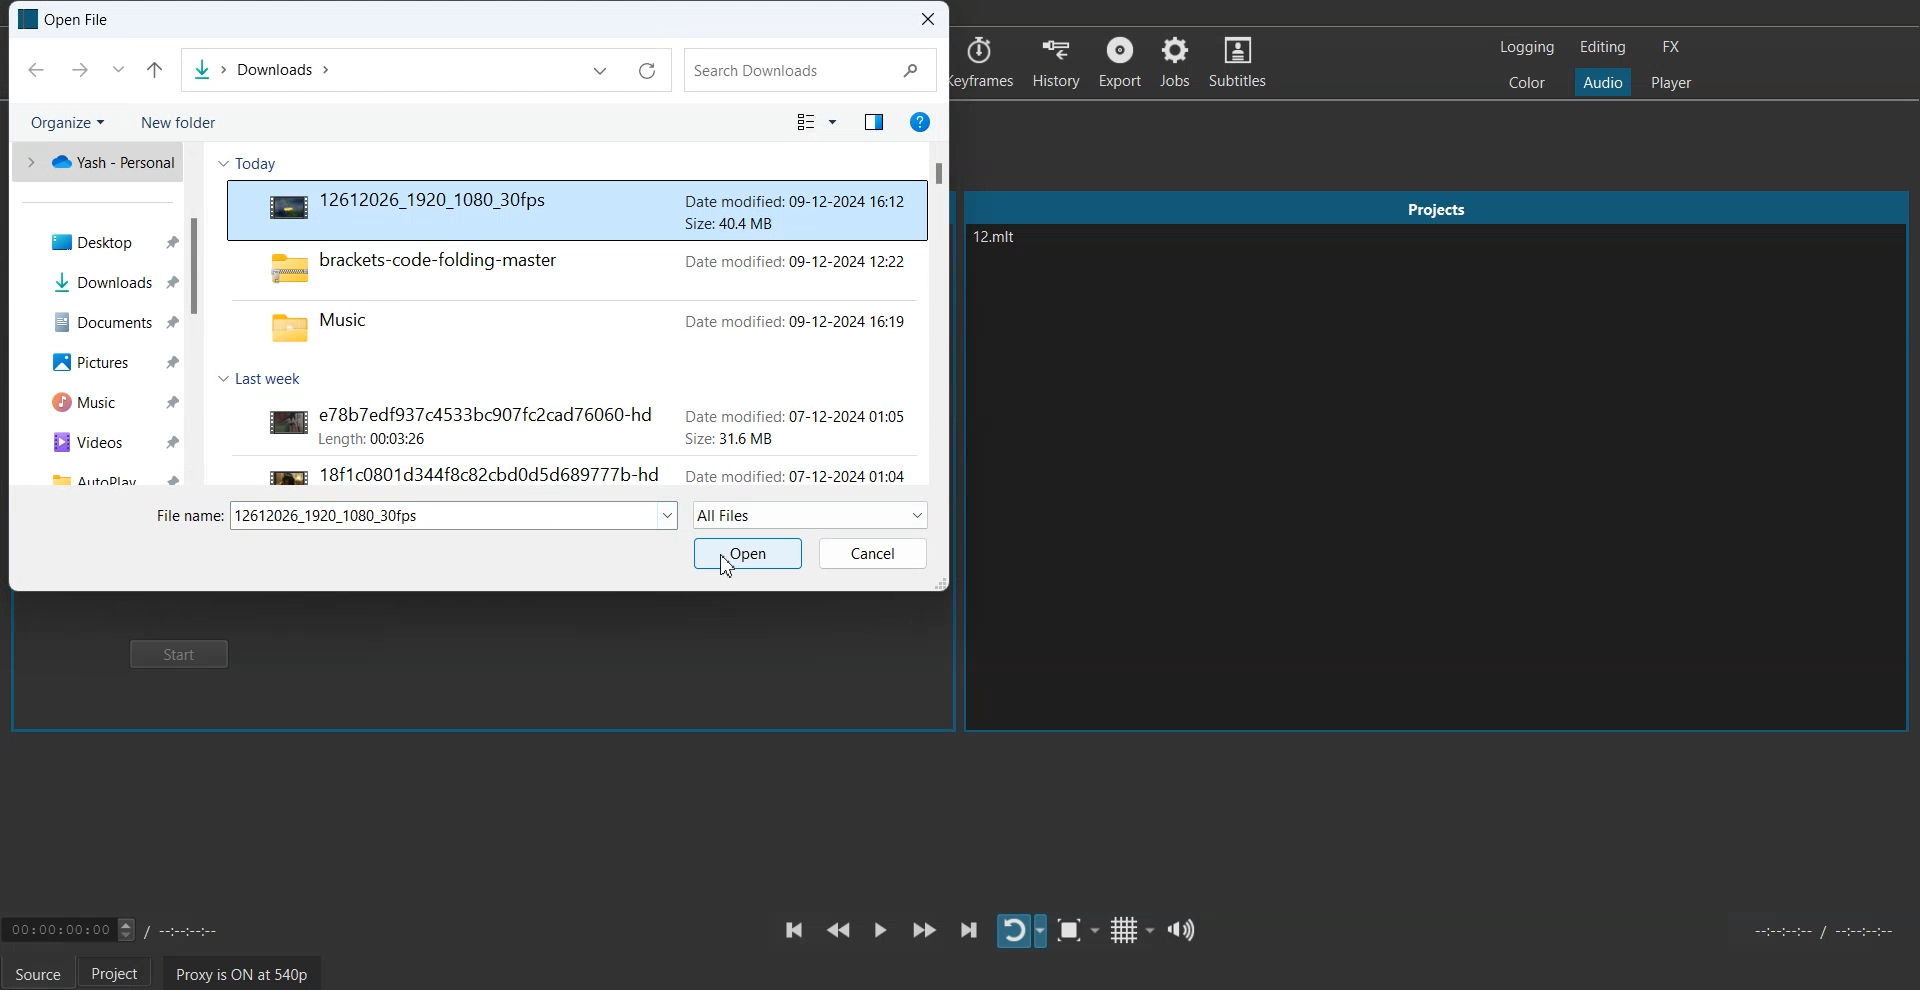  Describe the element at coordinates (881, 929) in the screenshot. I see `Toggle play or pause` at that location.